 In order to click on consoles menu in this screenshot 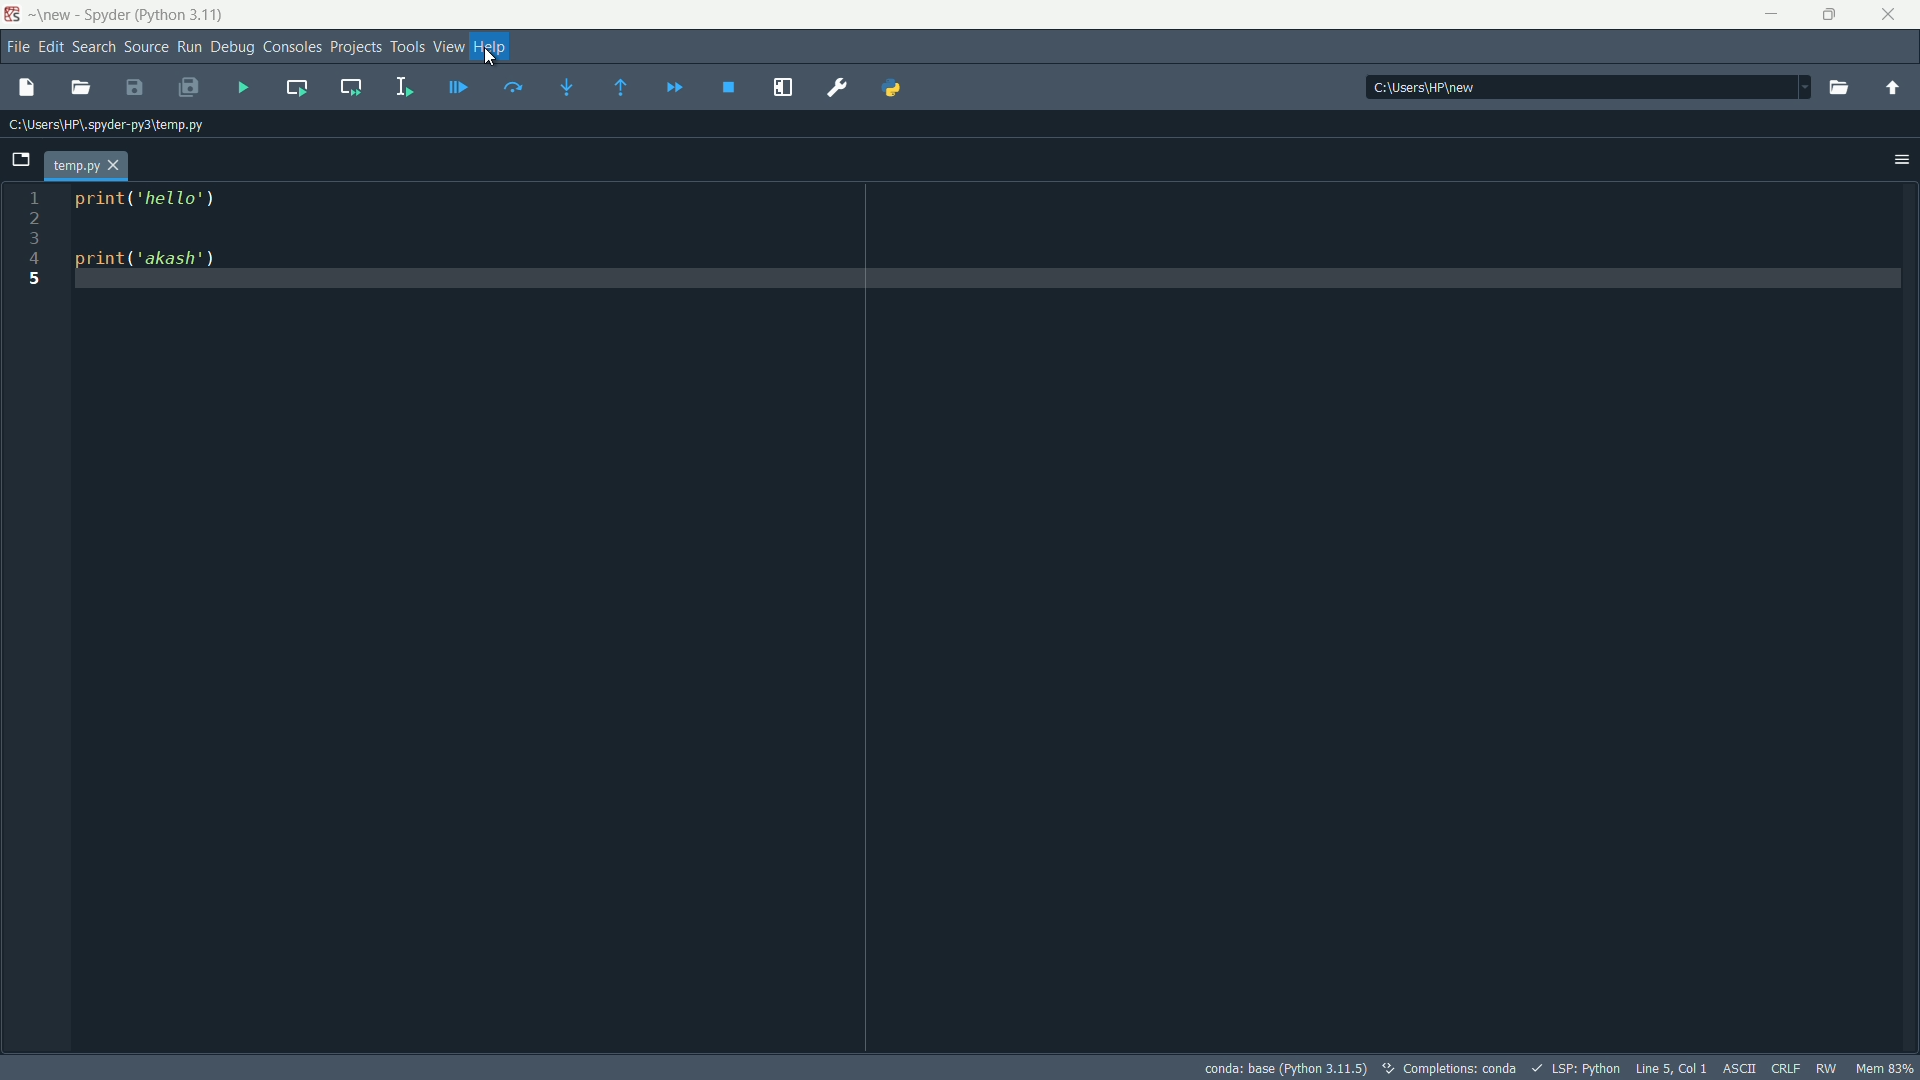, I will do `click(289, 47)`.